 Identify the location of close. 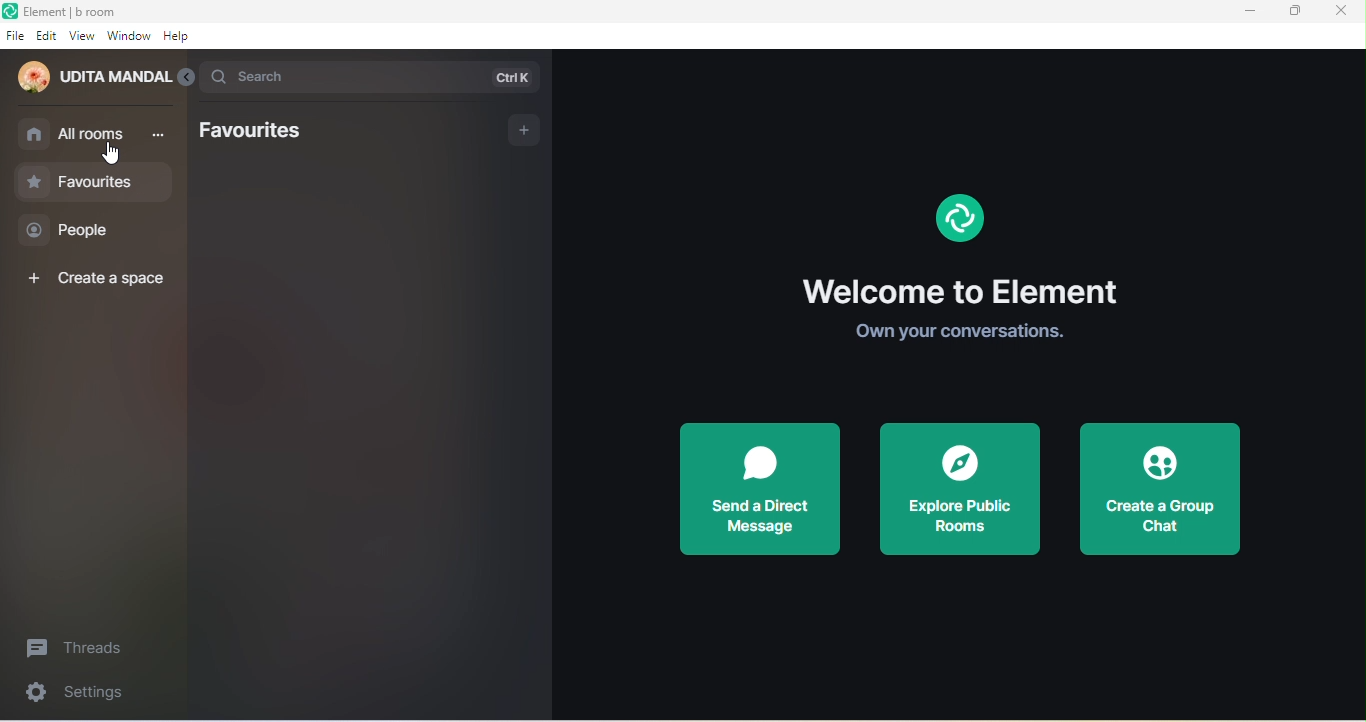
(1344, 14).